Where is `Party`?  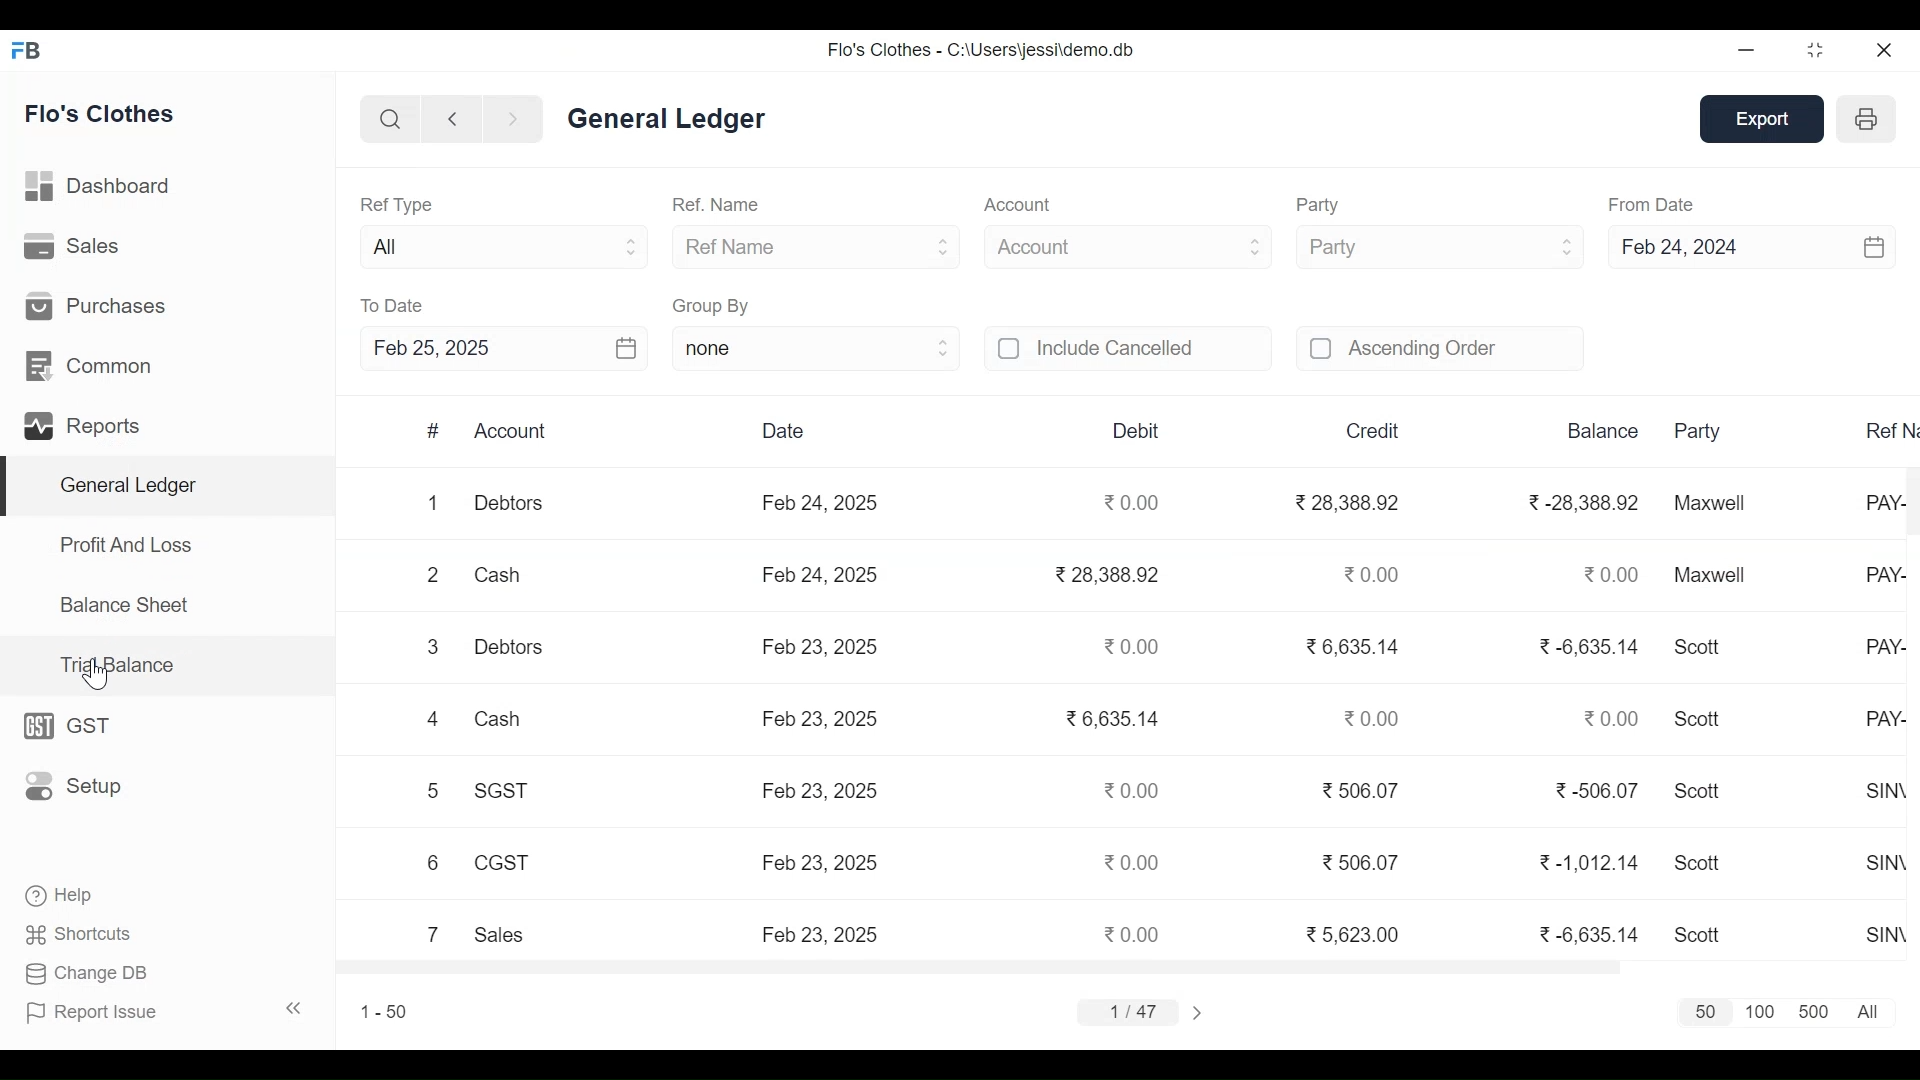
Party is located at coordinates (1437, 247).